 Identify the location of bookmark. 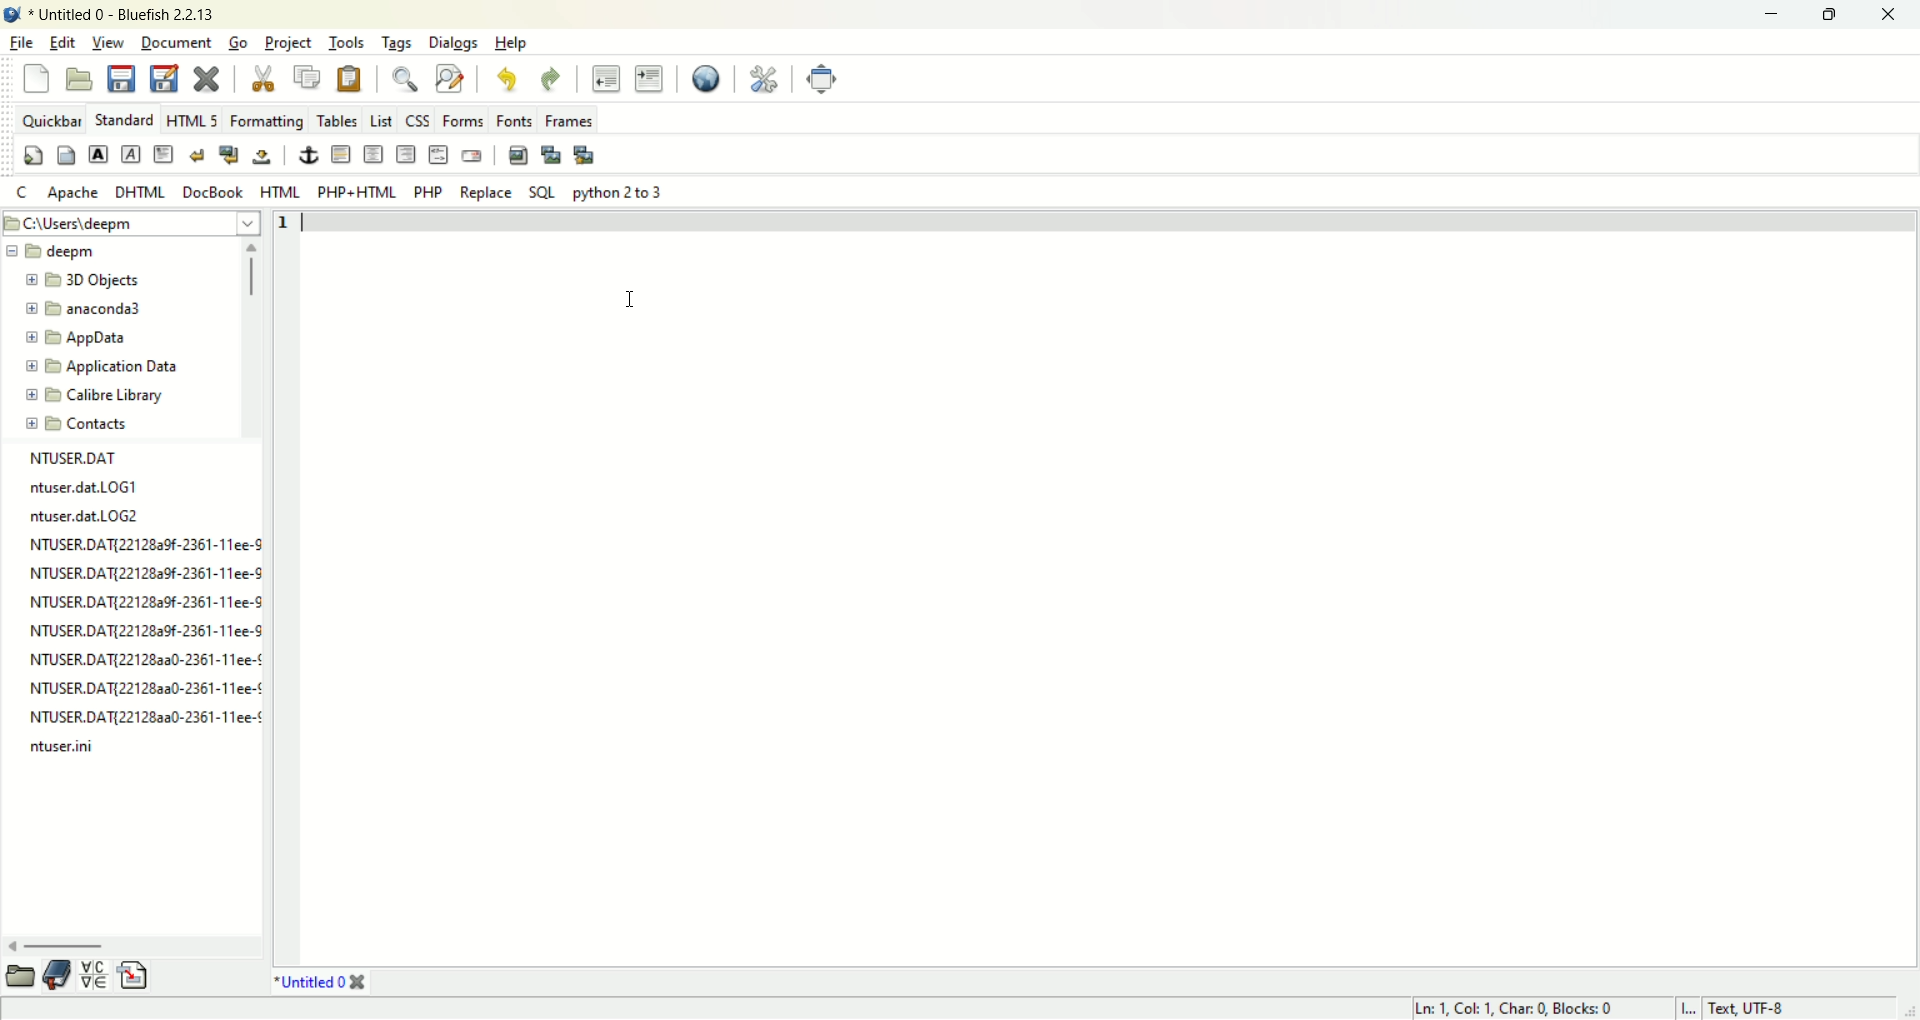
(61, 976).